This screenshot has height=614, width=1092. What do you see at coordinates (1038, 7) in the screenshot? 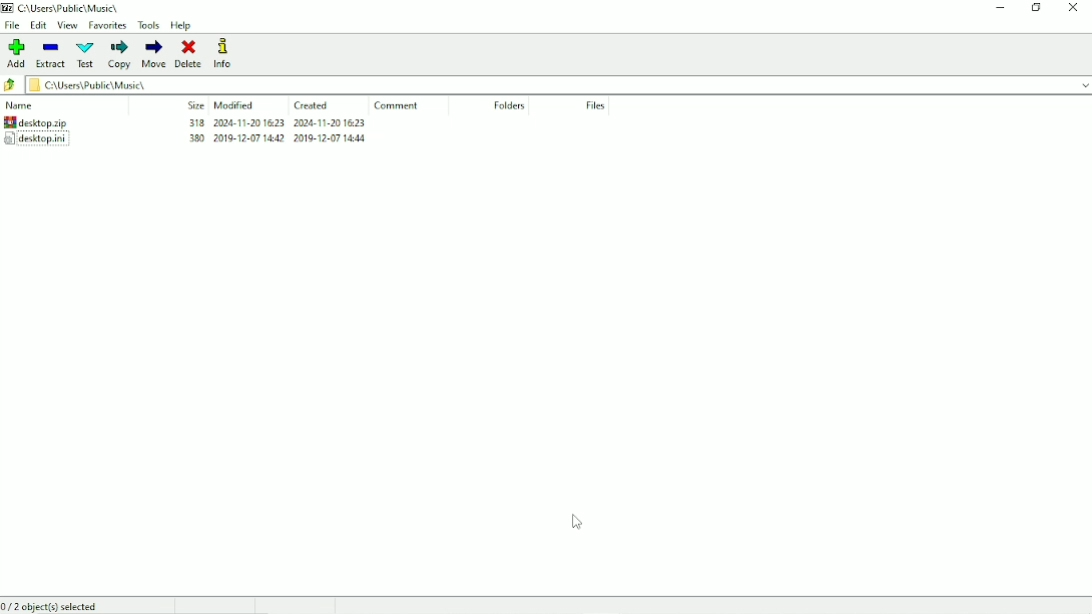
I see `Restore down` at bounding box center [1038, 7].